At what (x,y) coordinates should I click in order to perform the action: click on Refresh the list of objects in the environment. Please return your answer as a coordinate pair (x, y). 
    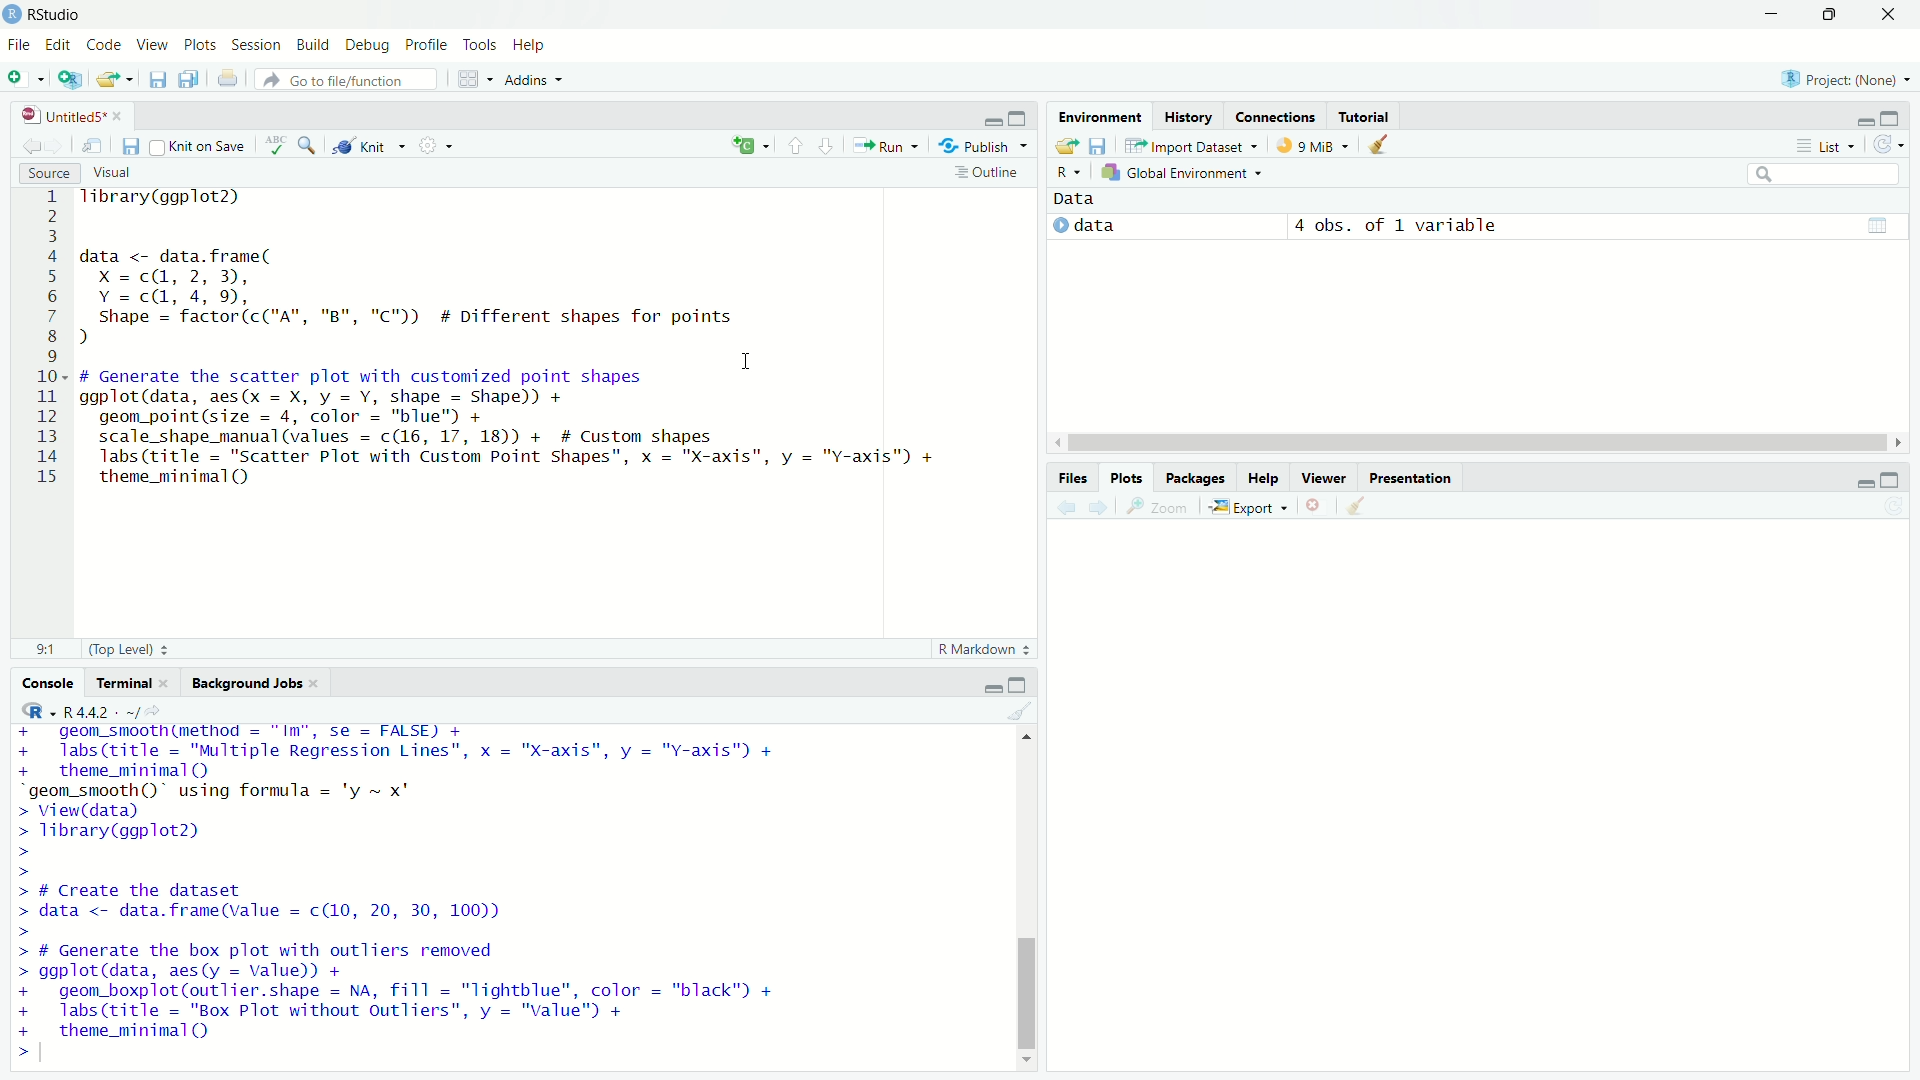
    Looking at the image, I should click on (1888, 144).